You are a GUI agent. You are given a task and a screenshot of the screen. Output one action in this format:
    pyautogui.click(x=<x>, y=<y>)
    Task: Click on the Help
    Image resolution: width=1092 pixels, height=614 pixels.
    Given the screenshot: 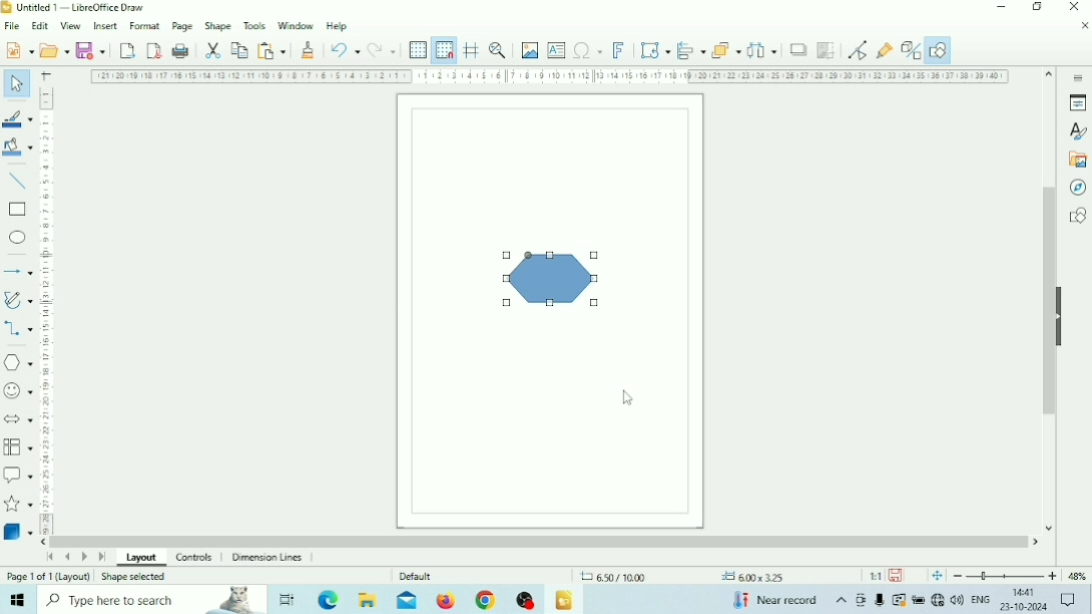 What is the action you would take?
    pyautogui.click(x=338, y=27)
    